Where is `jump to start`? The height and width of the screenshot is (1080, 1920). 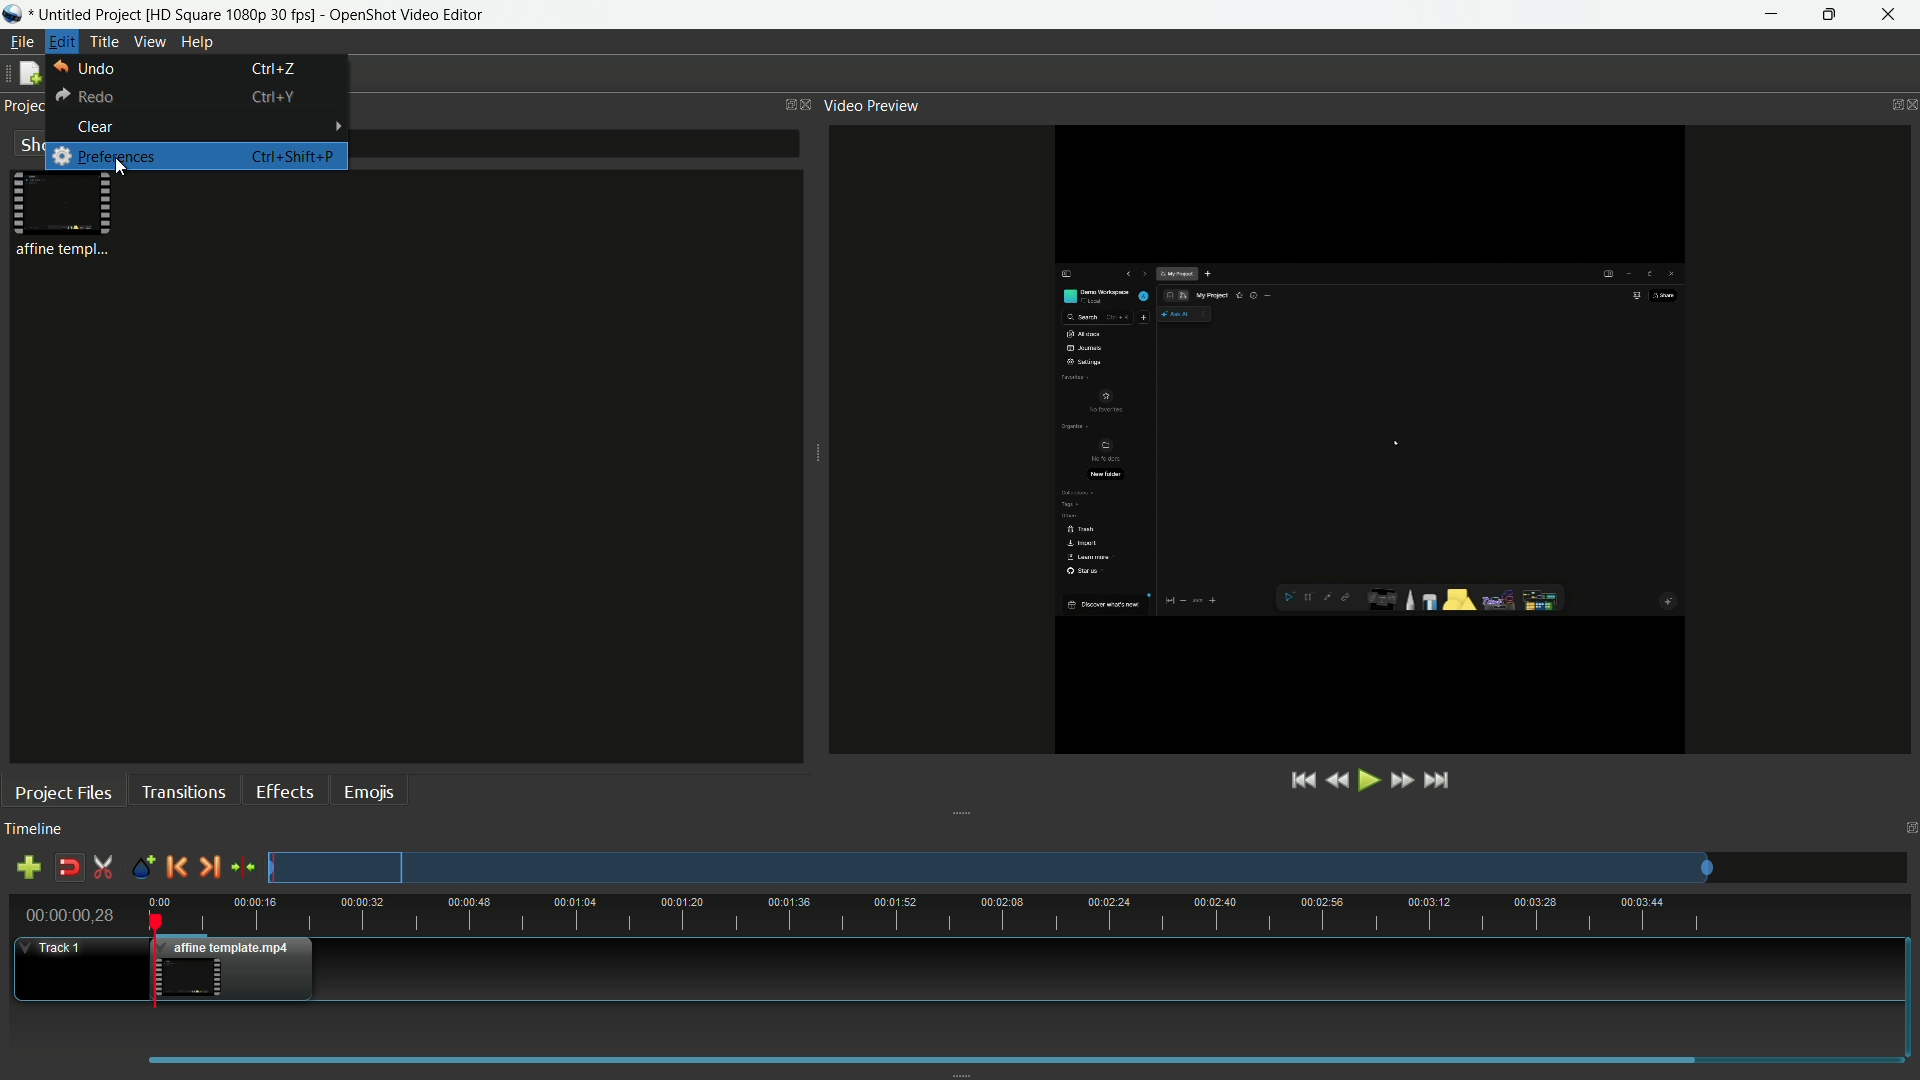
jump to start is located at coordinates (1301, 781).